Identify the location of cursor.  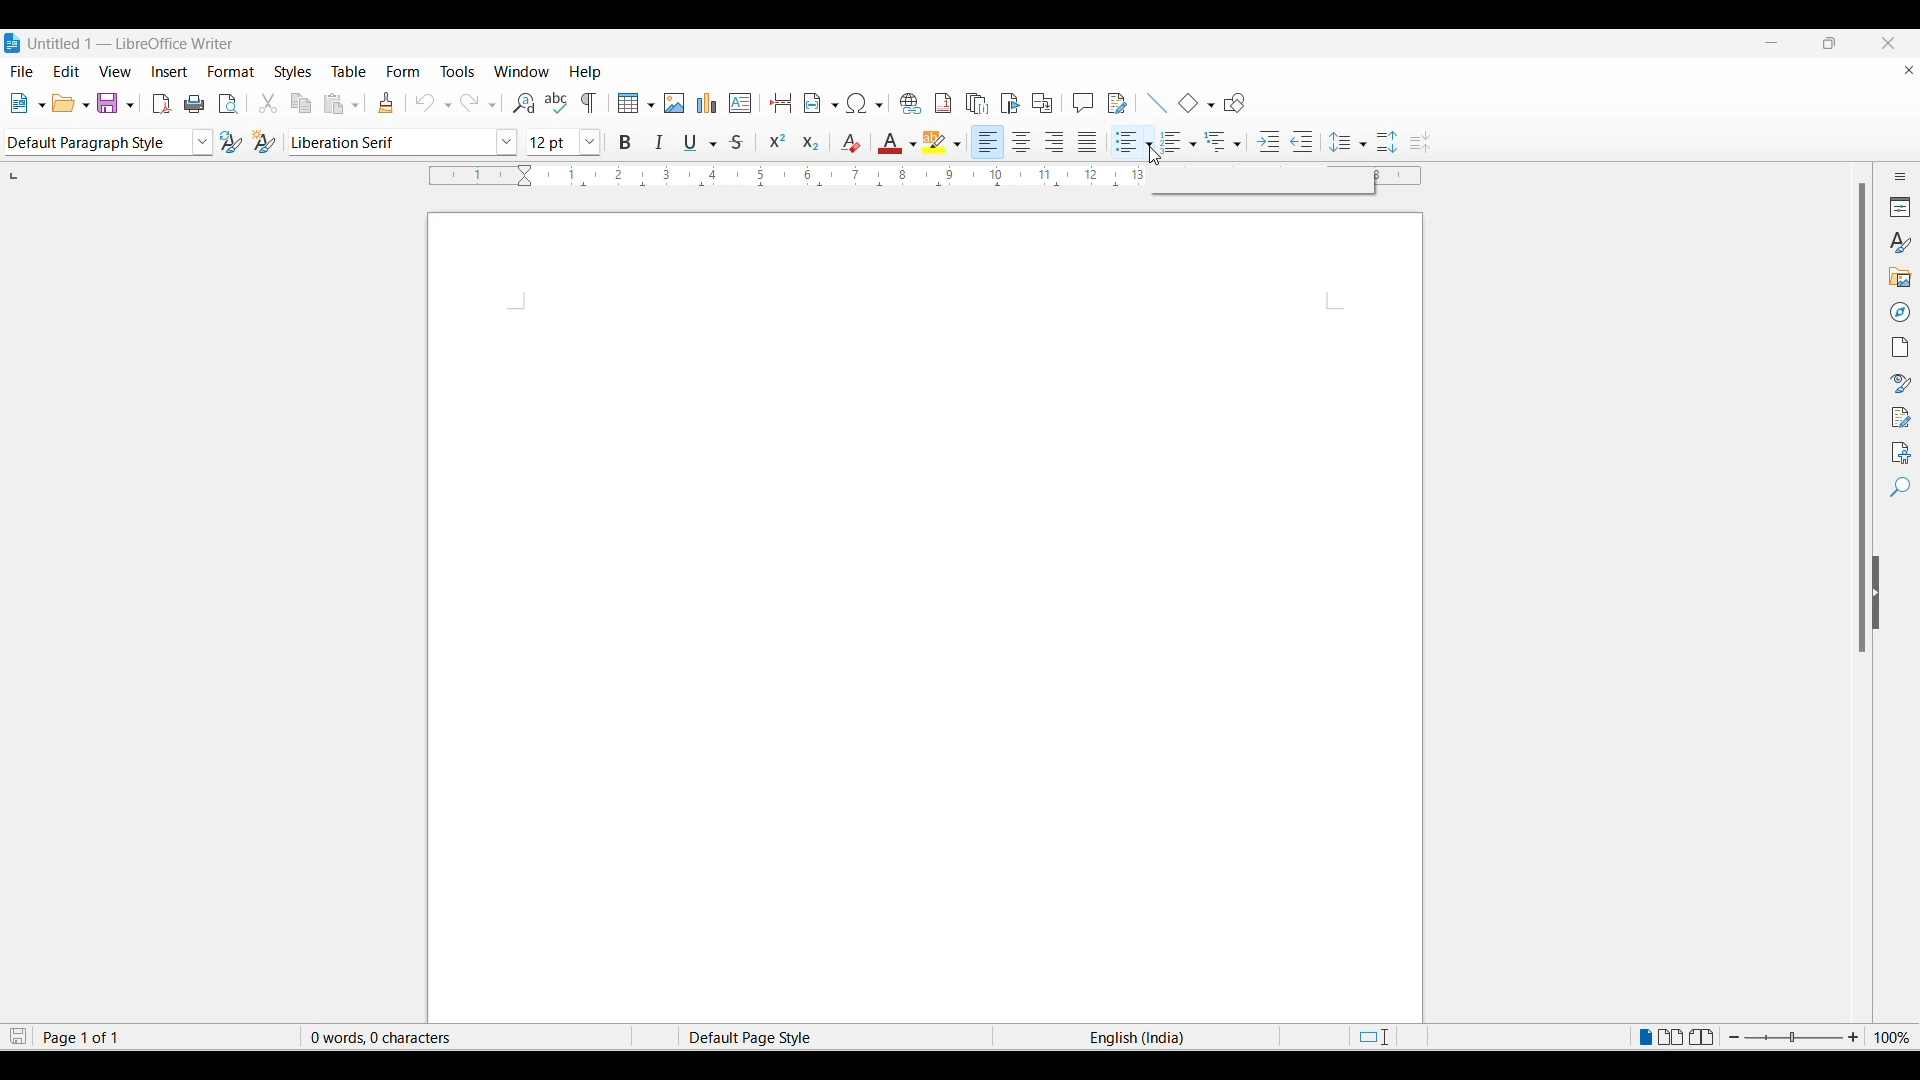
(1158, 156).